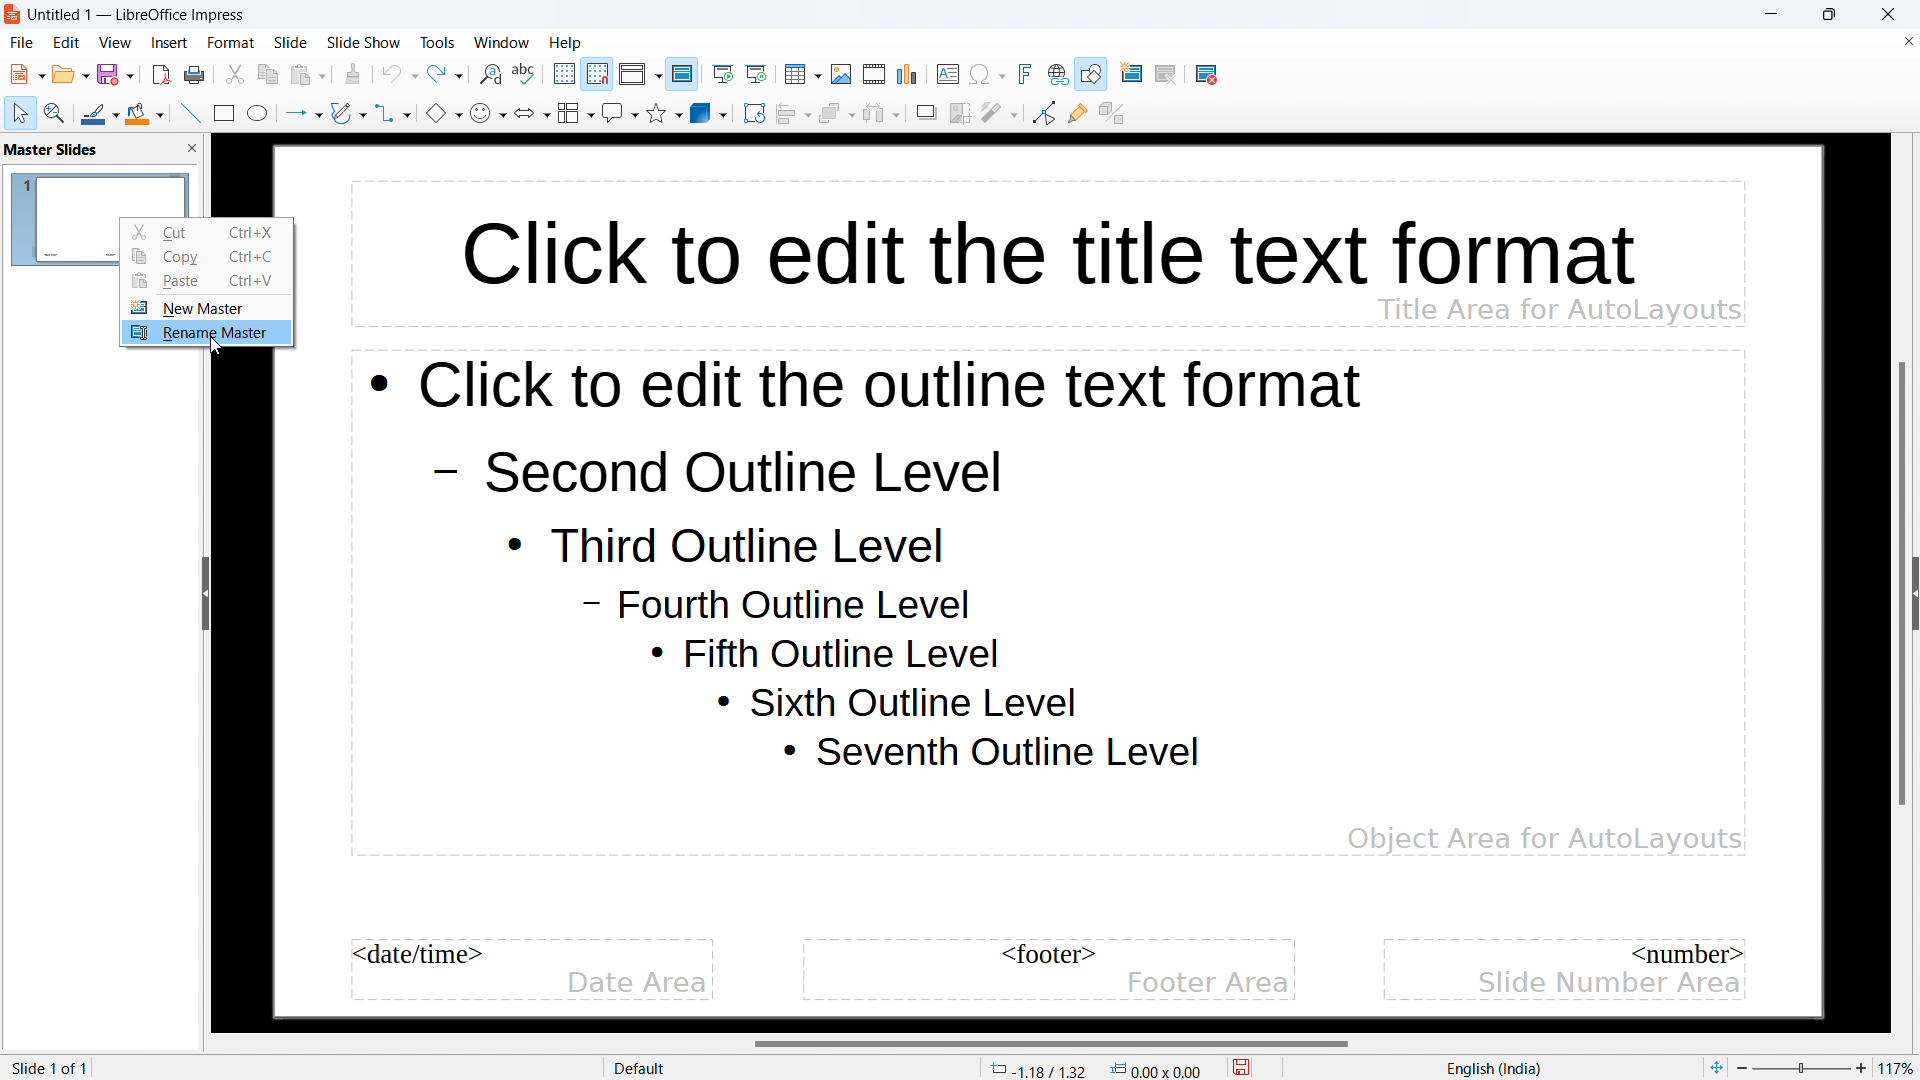  Describe the element at coordinates (354, 75) in the screenshot. I see `clone formatting` at that location.